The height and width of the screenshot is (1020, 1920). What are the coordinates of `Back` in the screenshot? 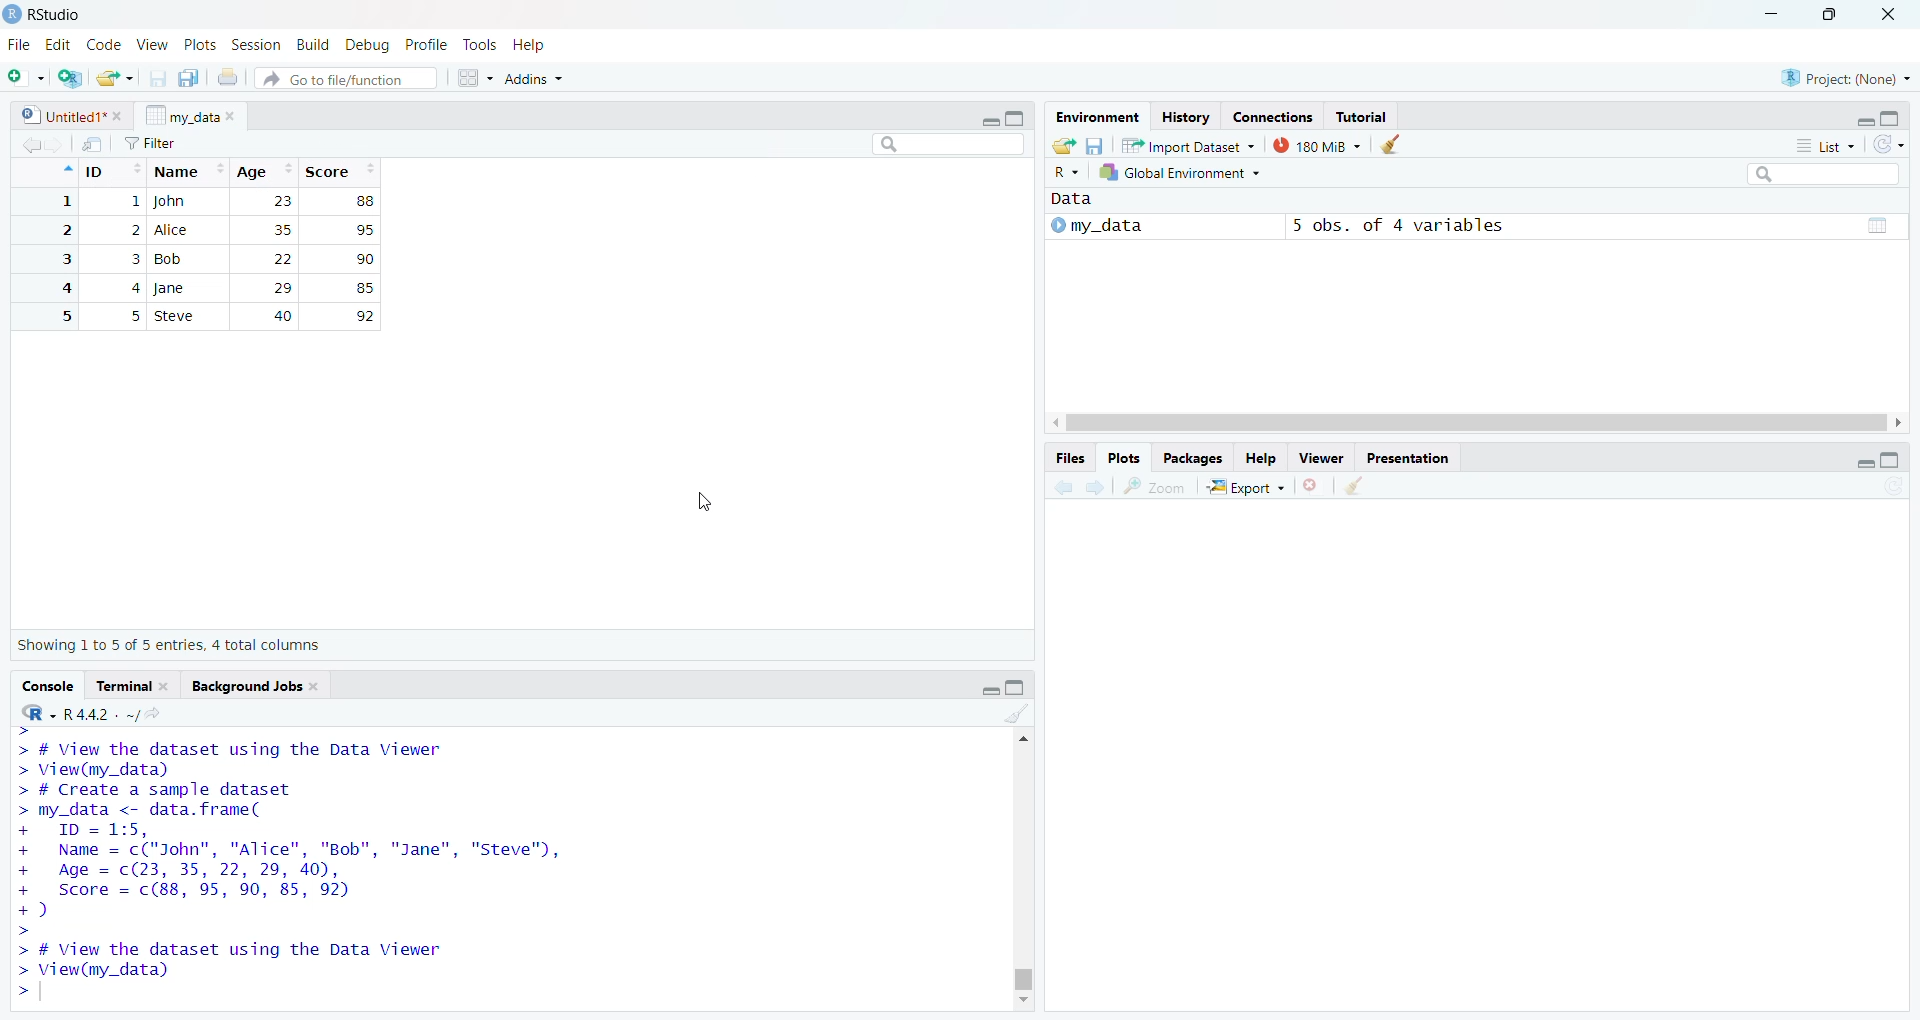 It's located at (31, 146).